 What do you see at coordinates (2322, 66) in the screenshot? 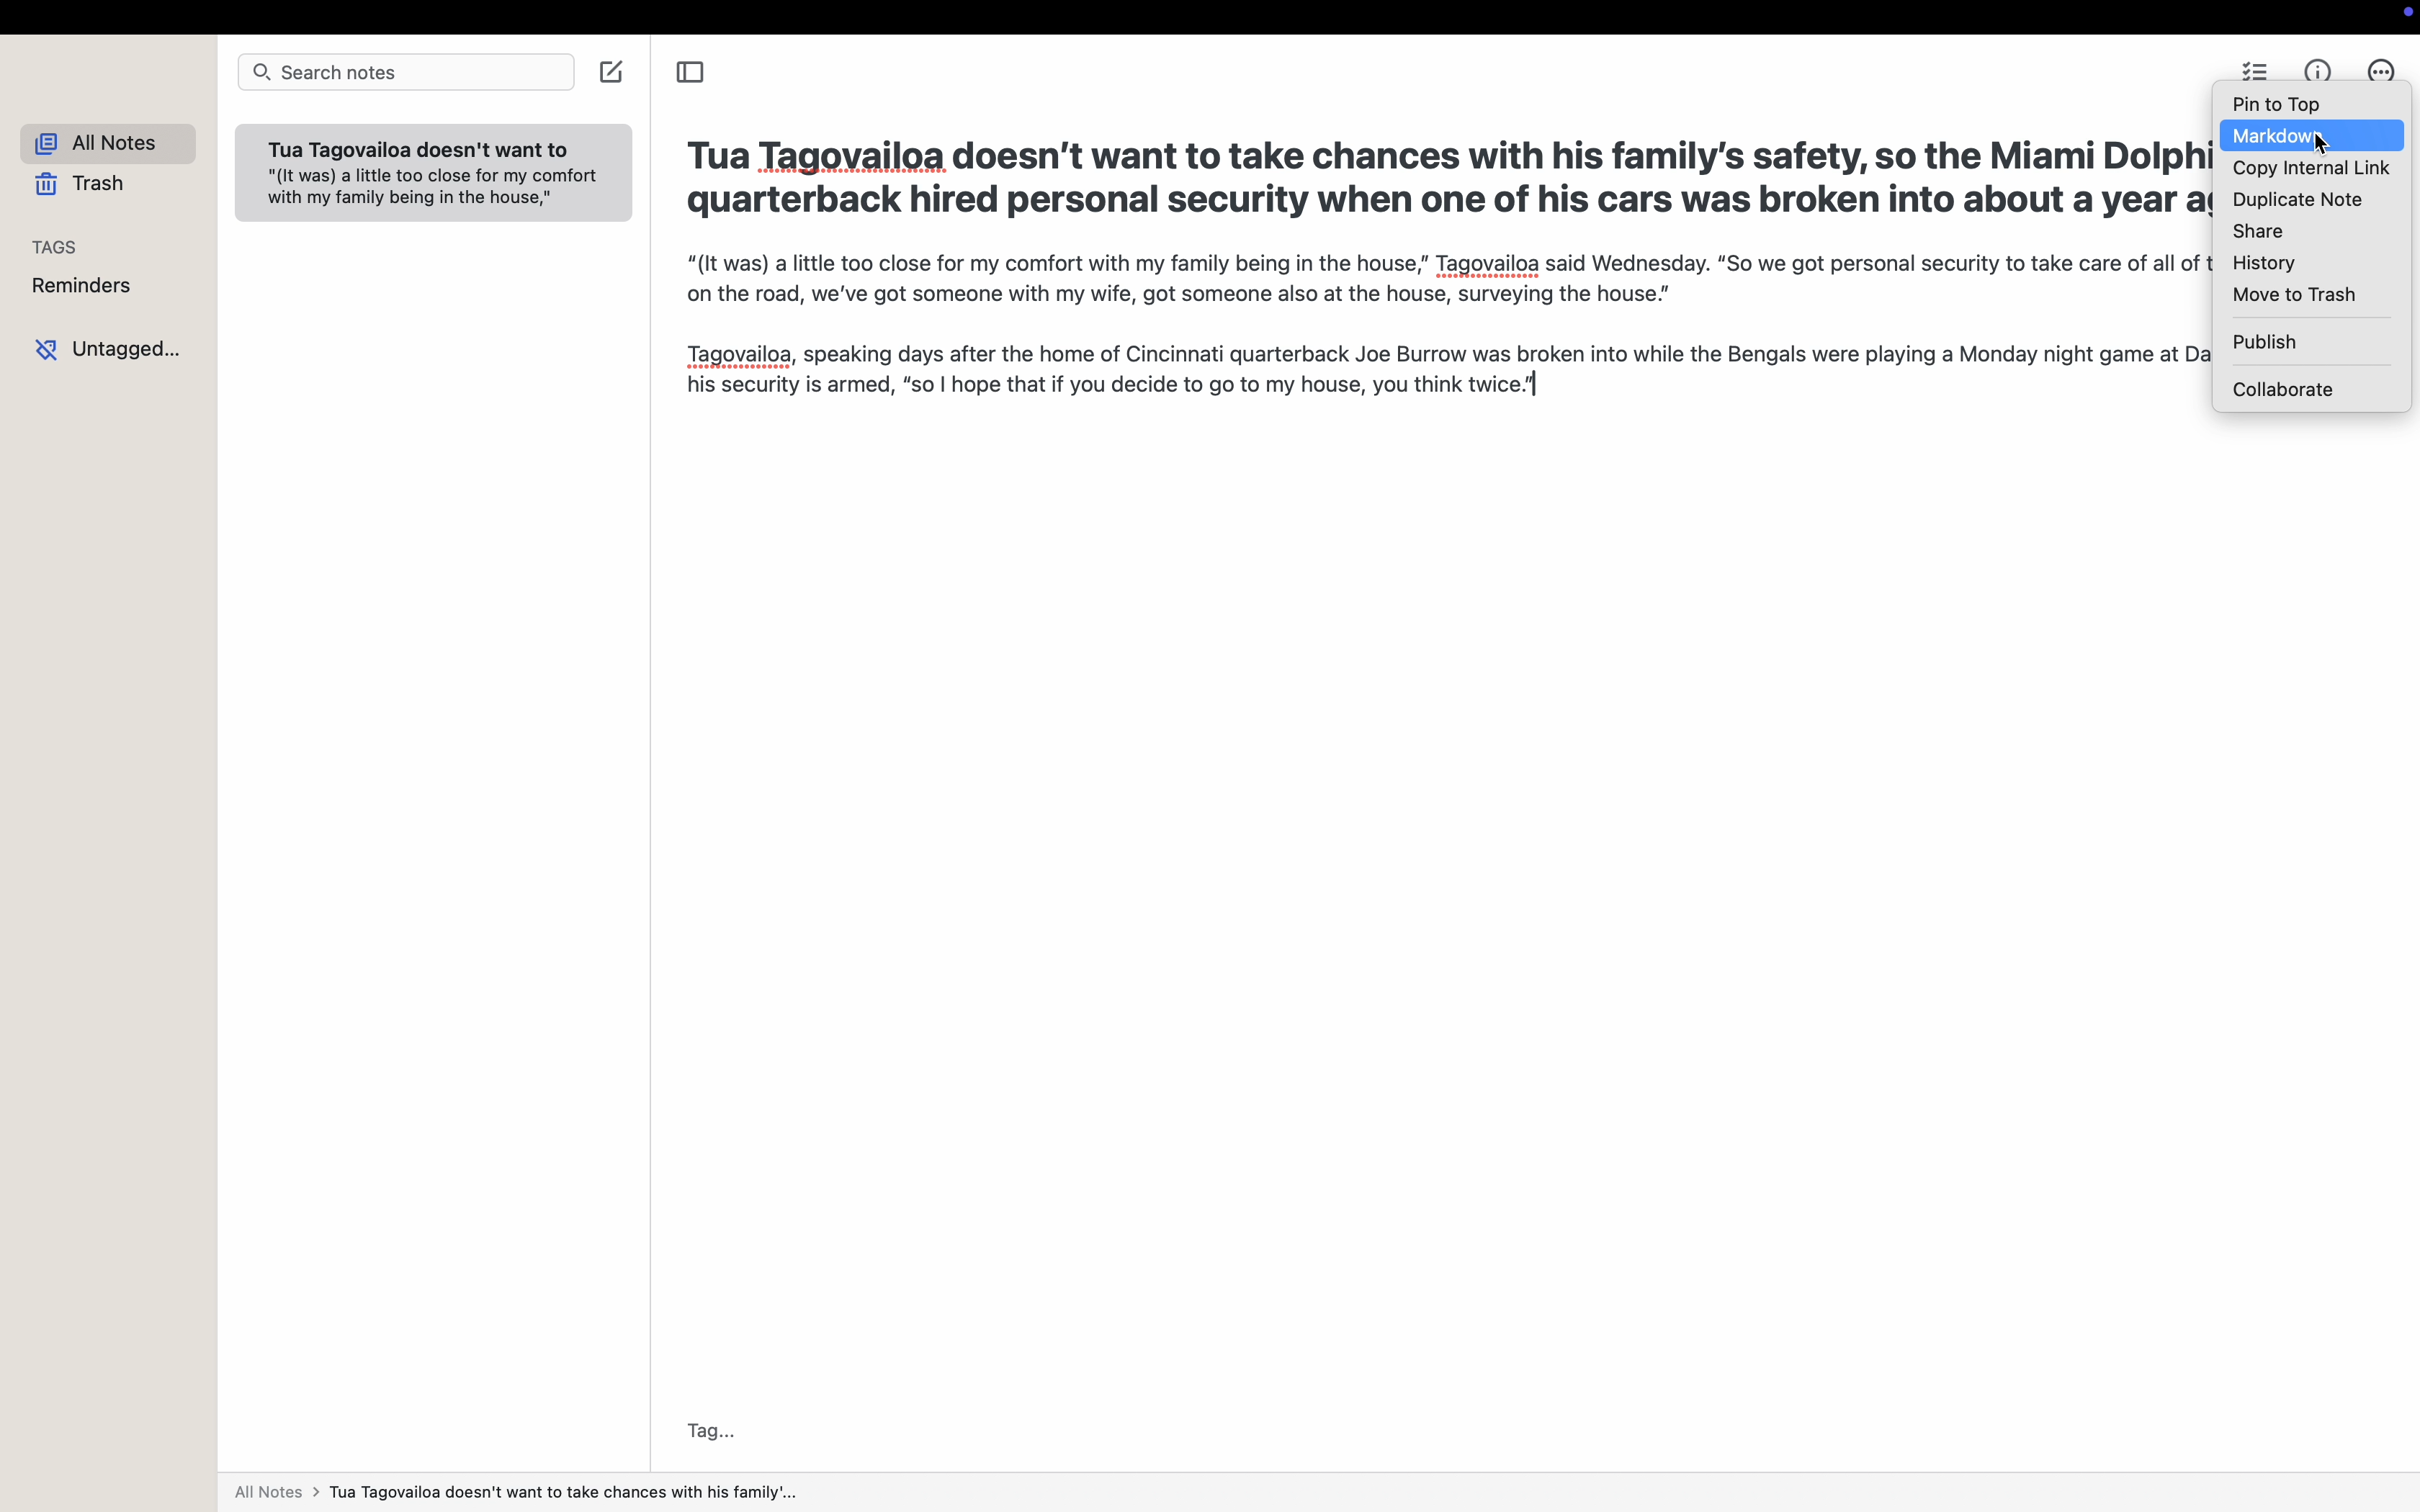
I see `metrics` at bounding box center [2322, 66].